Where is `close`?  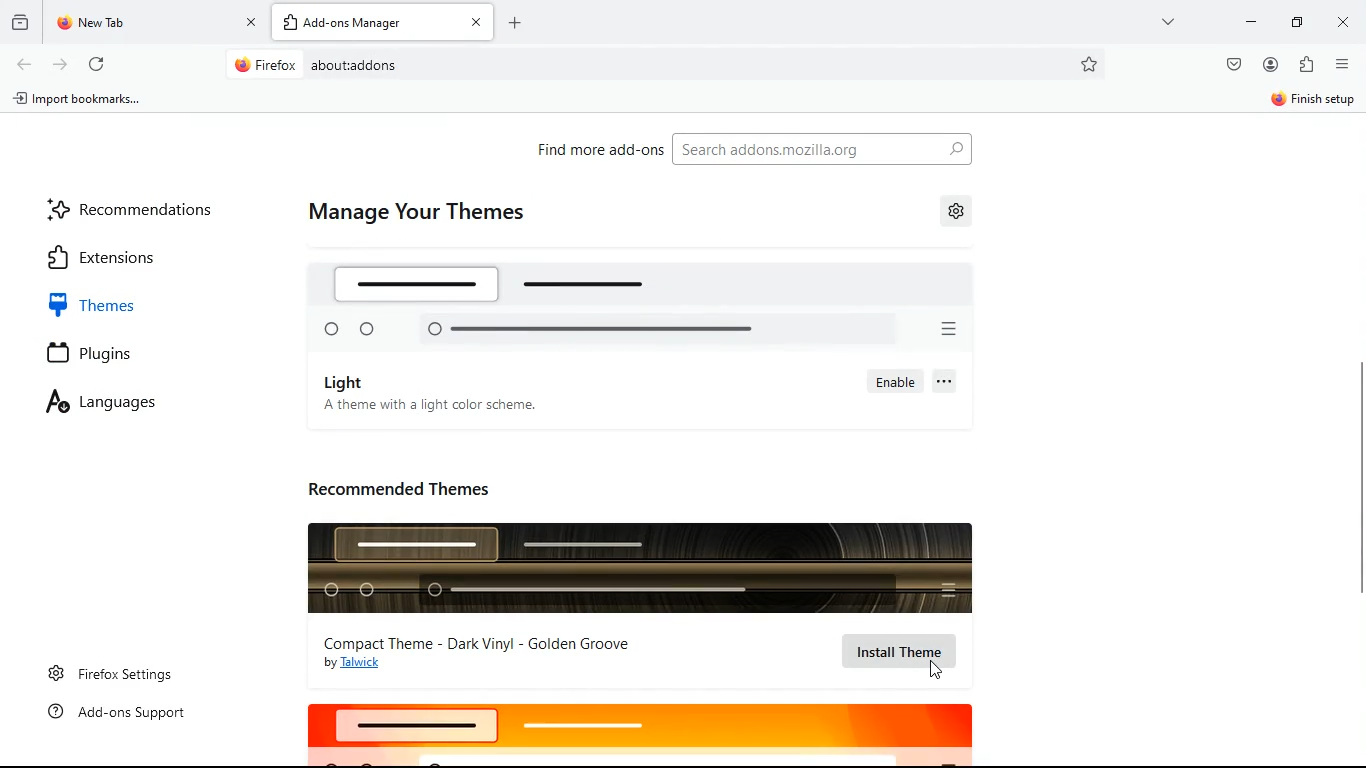
close is located at coordinates (1346, 20).